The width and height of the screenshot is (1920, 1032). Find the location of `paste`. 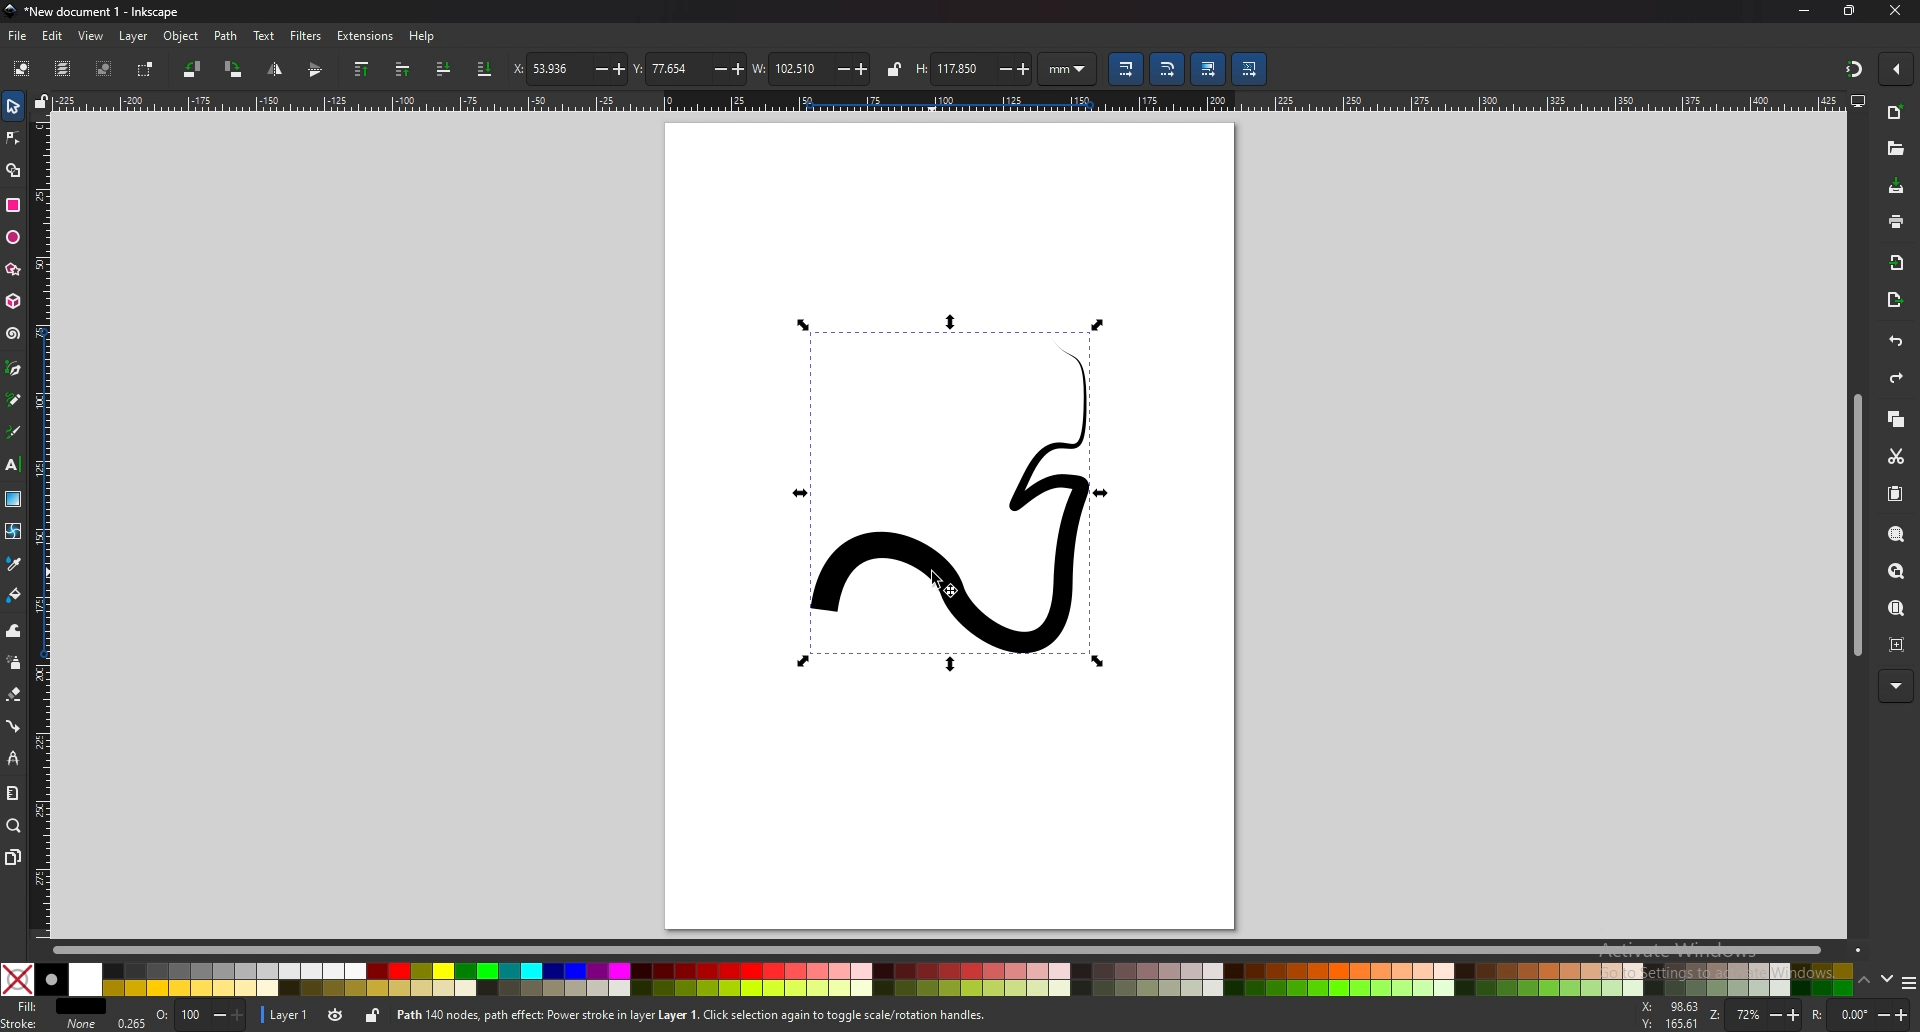

paste is located at coordinates (1897, 495).